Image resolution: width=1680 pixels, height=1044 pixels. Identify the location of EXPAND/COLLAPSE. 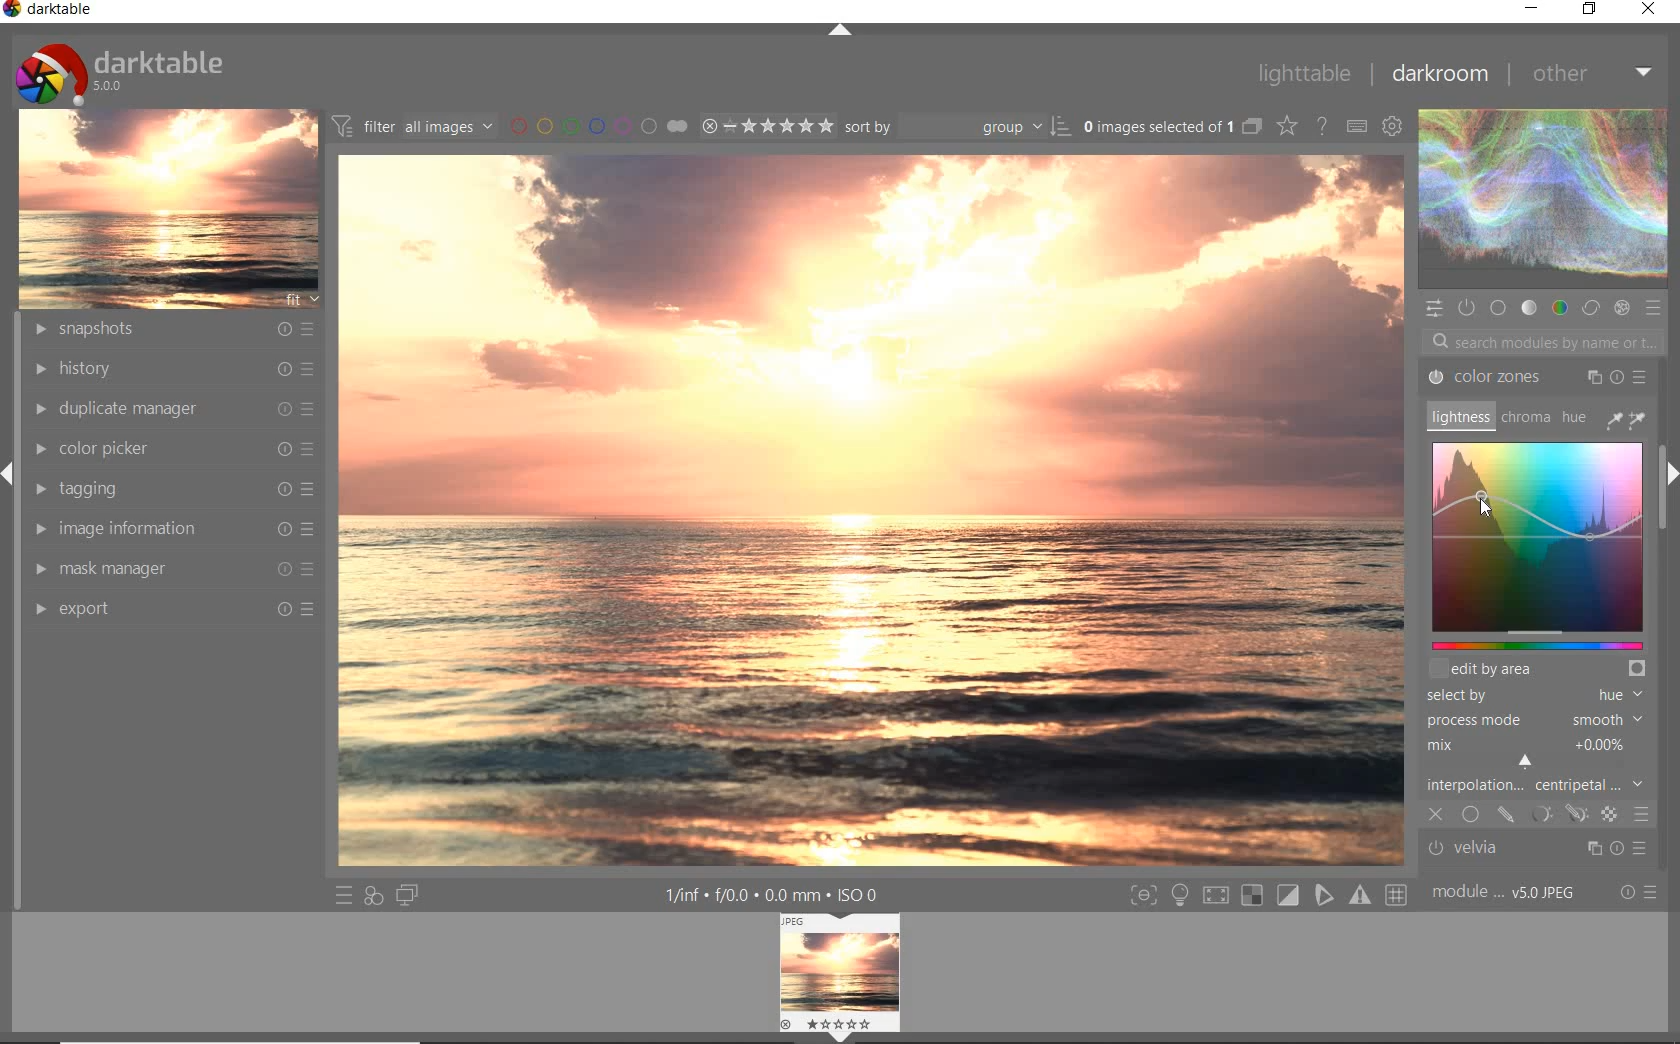
(1668, 476).